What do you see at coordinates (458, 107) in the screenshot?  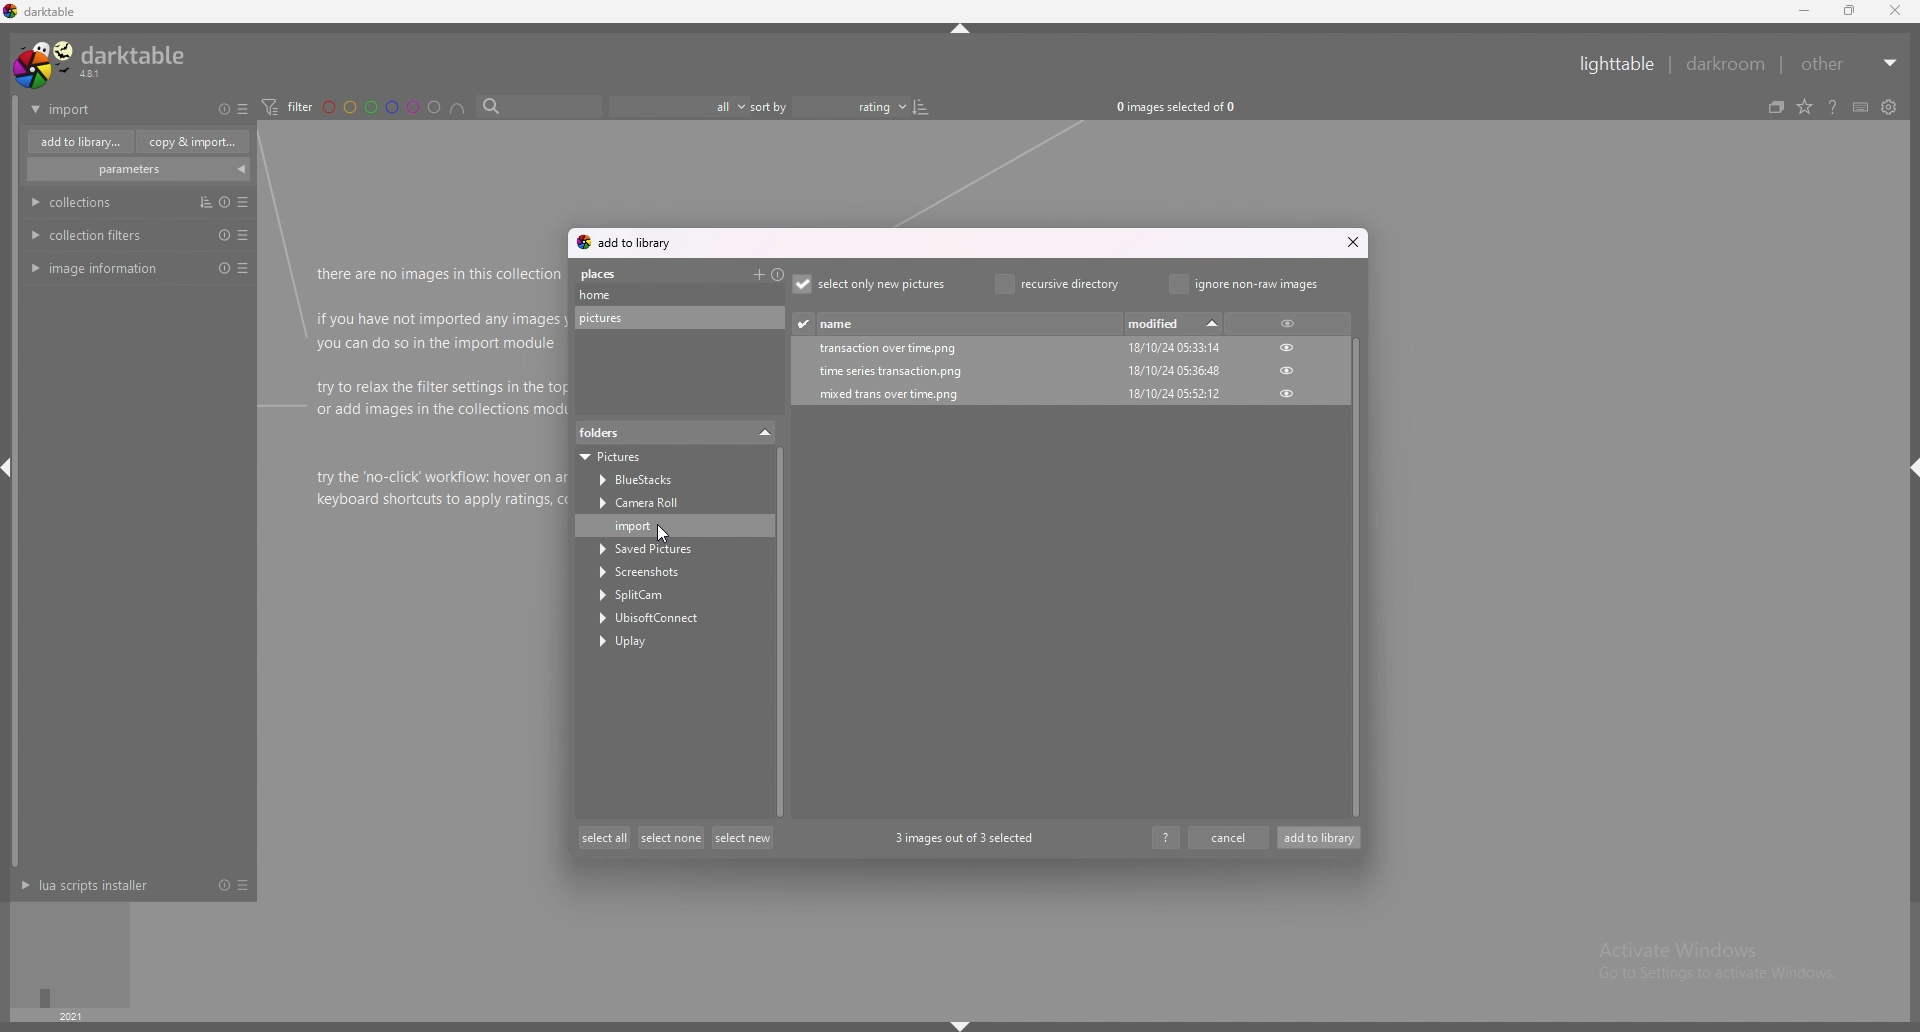 I see `include color label` at bounding box center [458, 107].